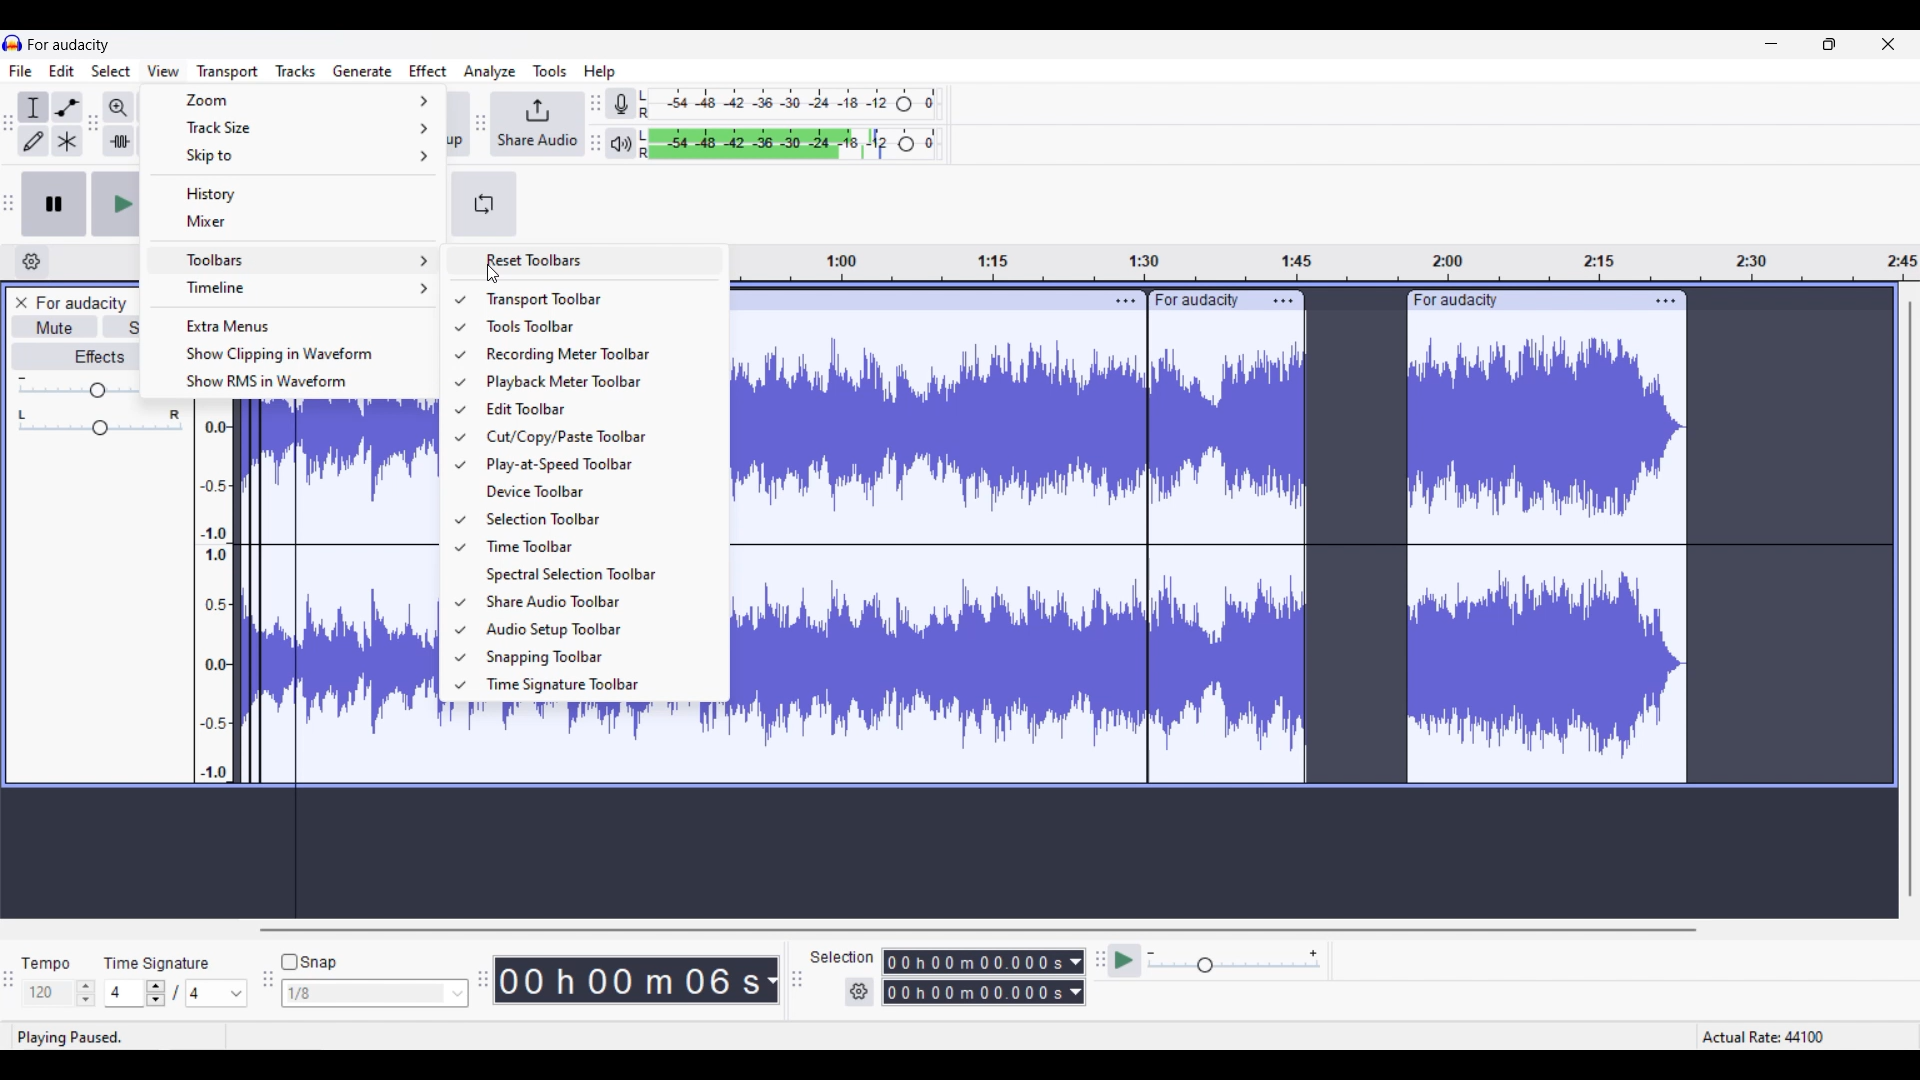 The image size is (1920, 1080). Describe the element at coordinates (67, 107) in the screenshot. I see `Envelop tool` at that location.